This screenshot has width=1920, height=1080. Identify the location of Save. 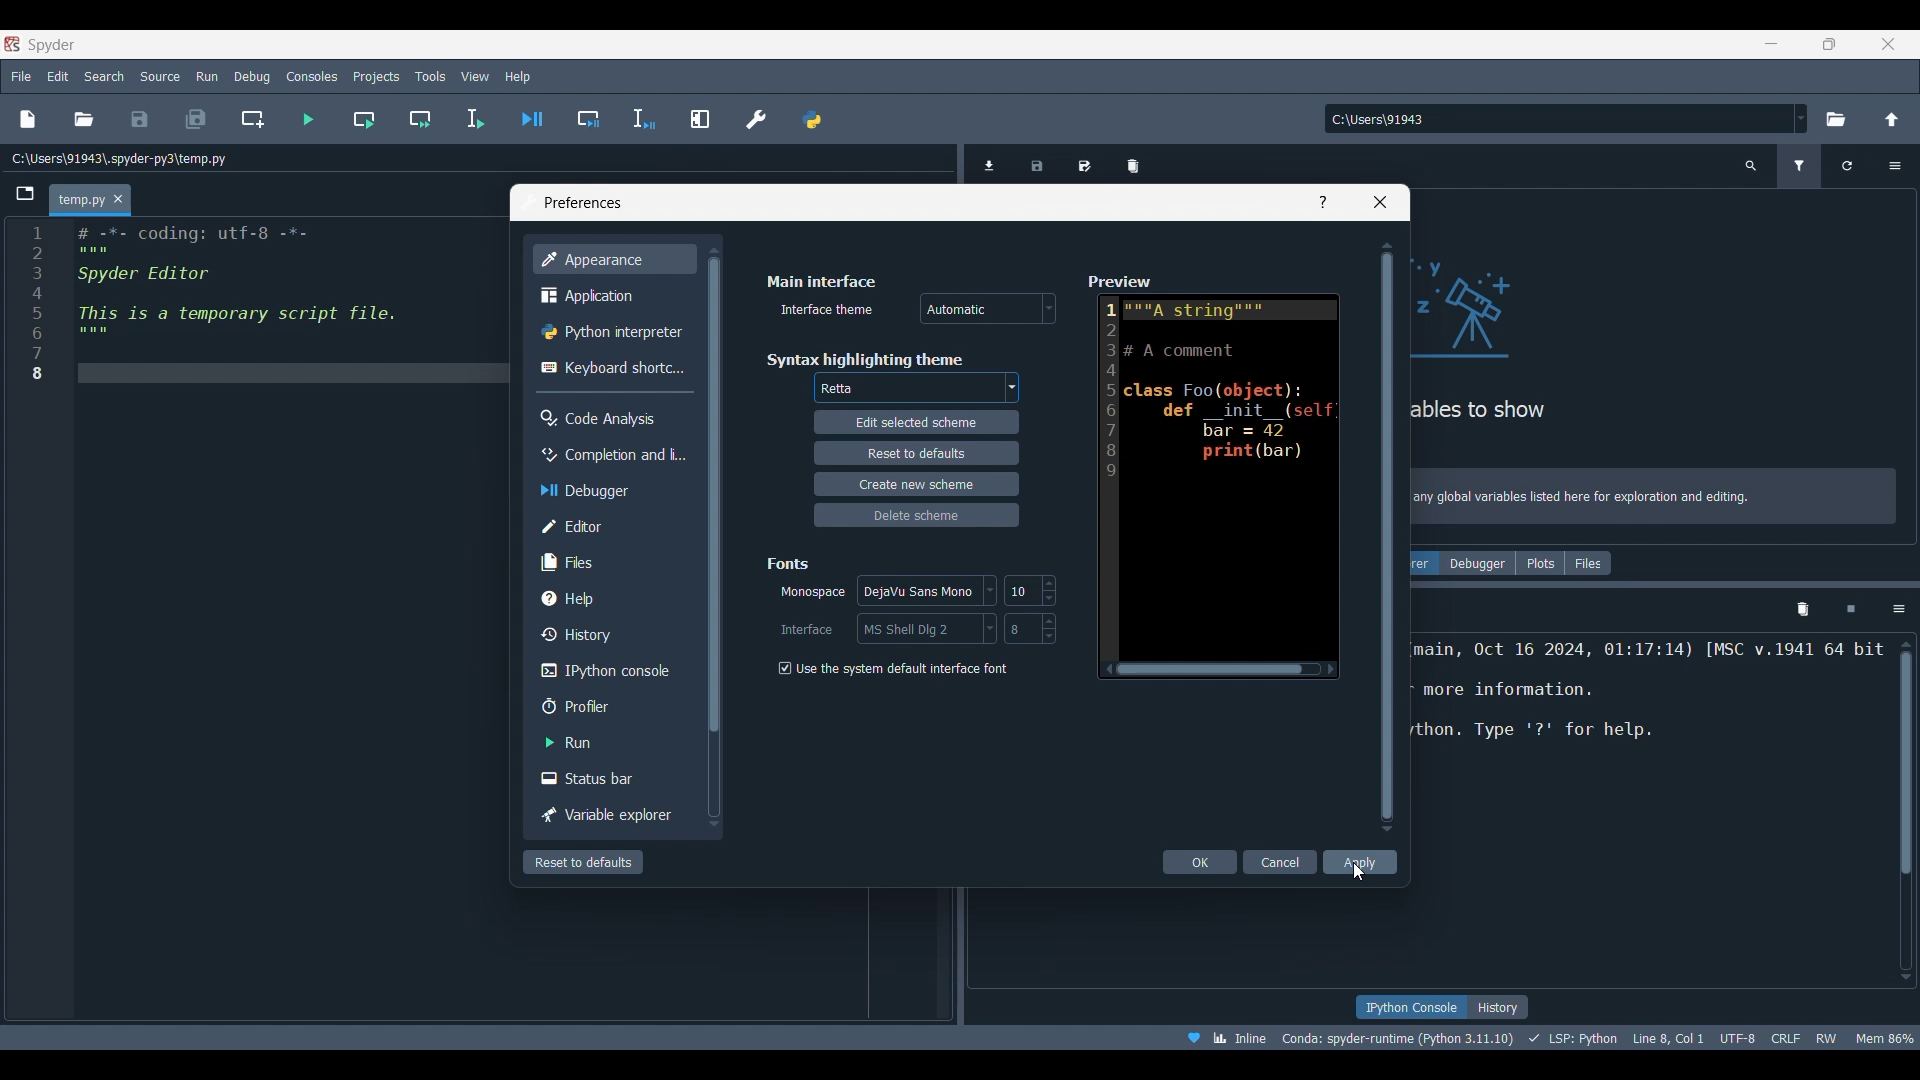
(139, 119).